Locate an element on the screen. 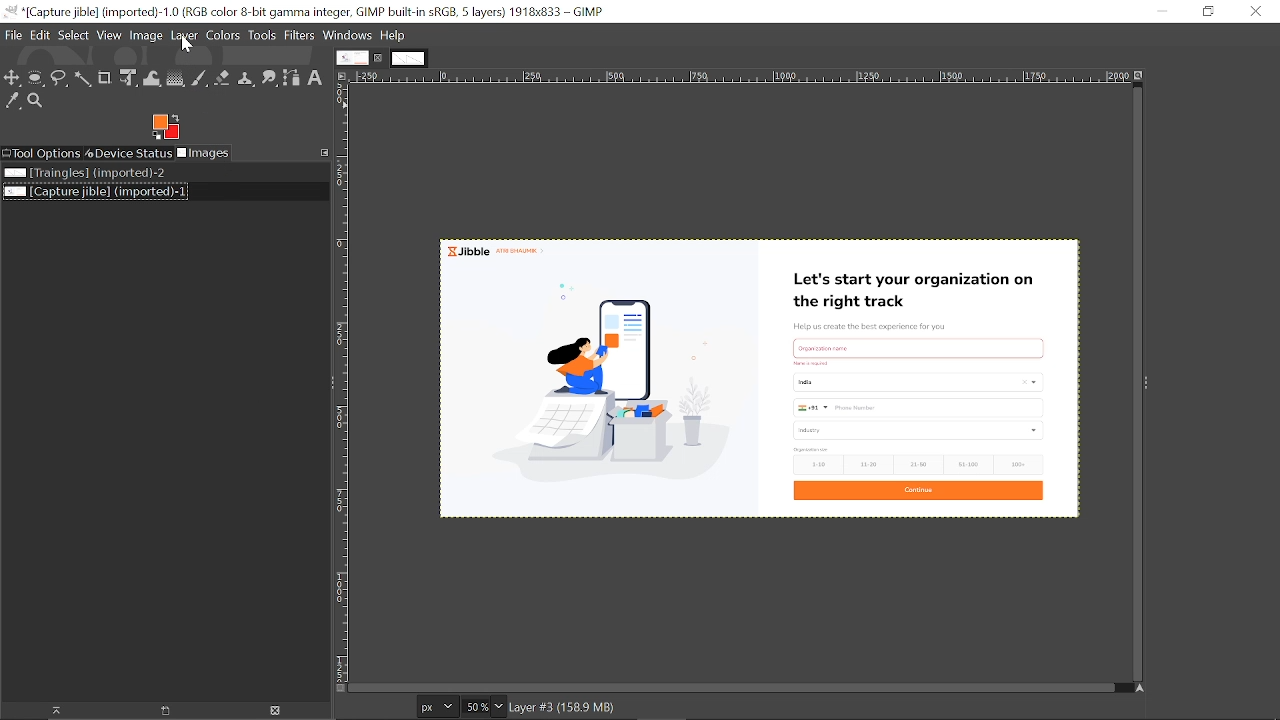 This screenshot has width=1280, height=720. Restore down is located at coordinates (1207, 13).